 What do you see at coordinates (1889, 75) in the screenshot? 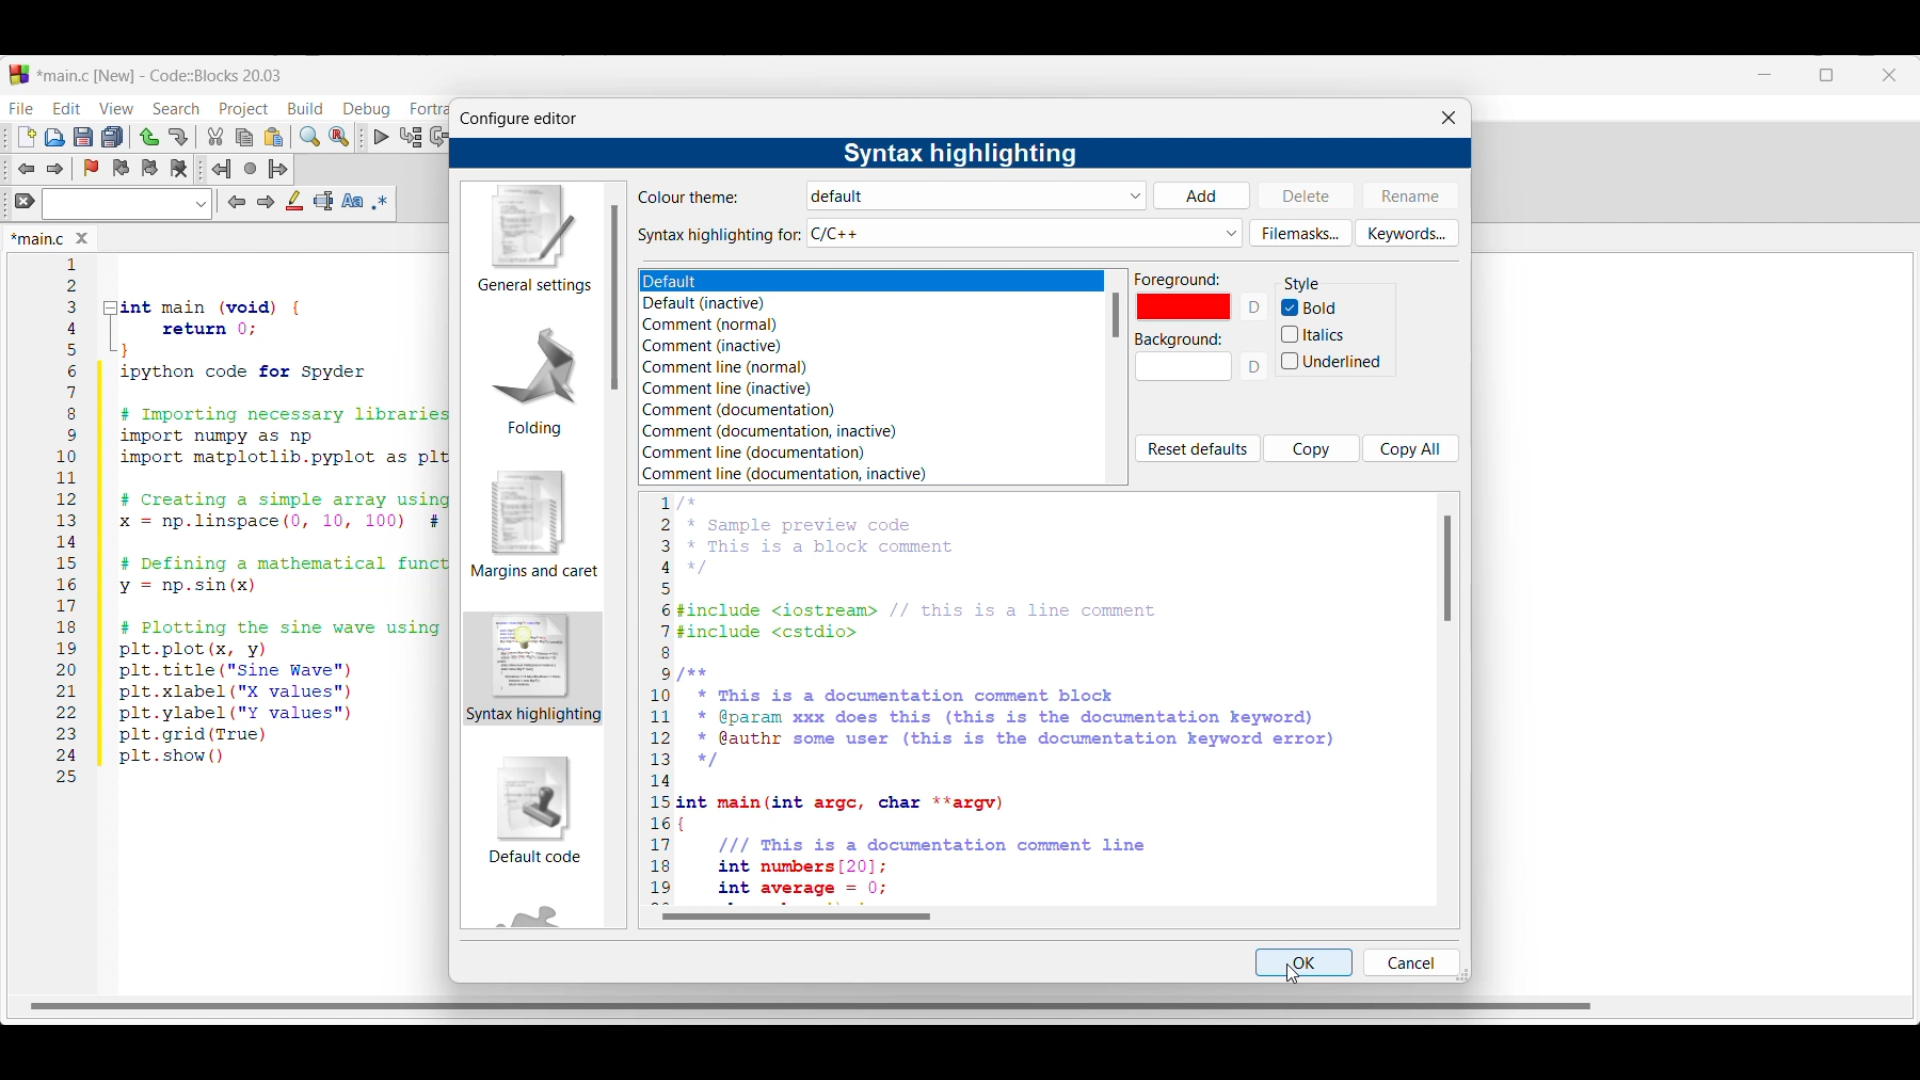
I see `Close interface` at bounding box center [1889, 75].